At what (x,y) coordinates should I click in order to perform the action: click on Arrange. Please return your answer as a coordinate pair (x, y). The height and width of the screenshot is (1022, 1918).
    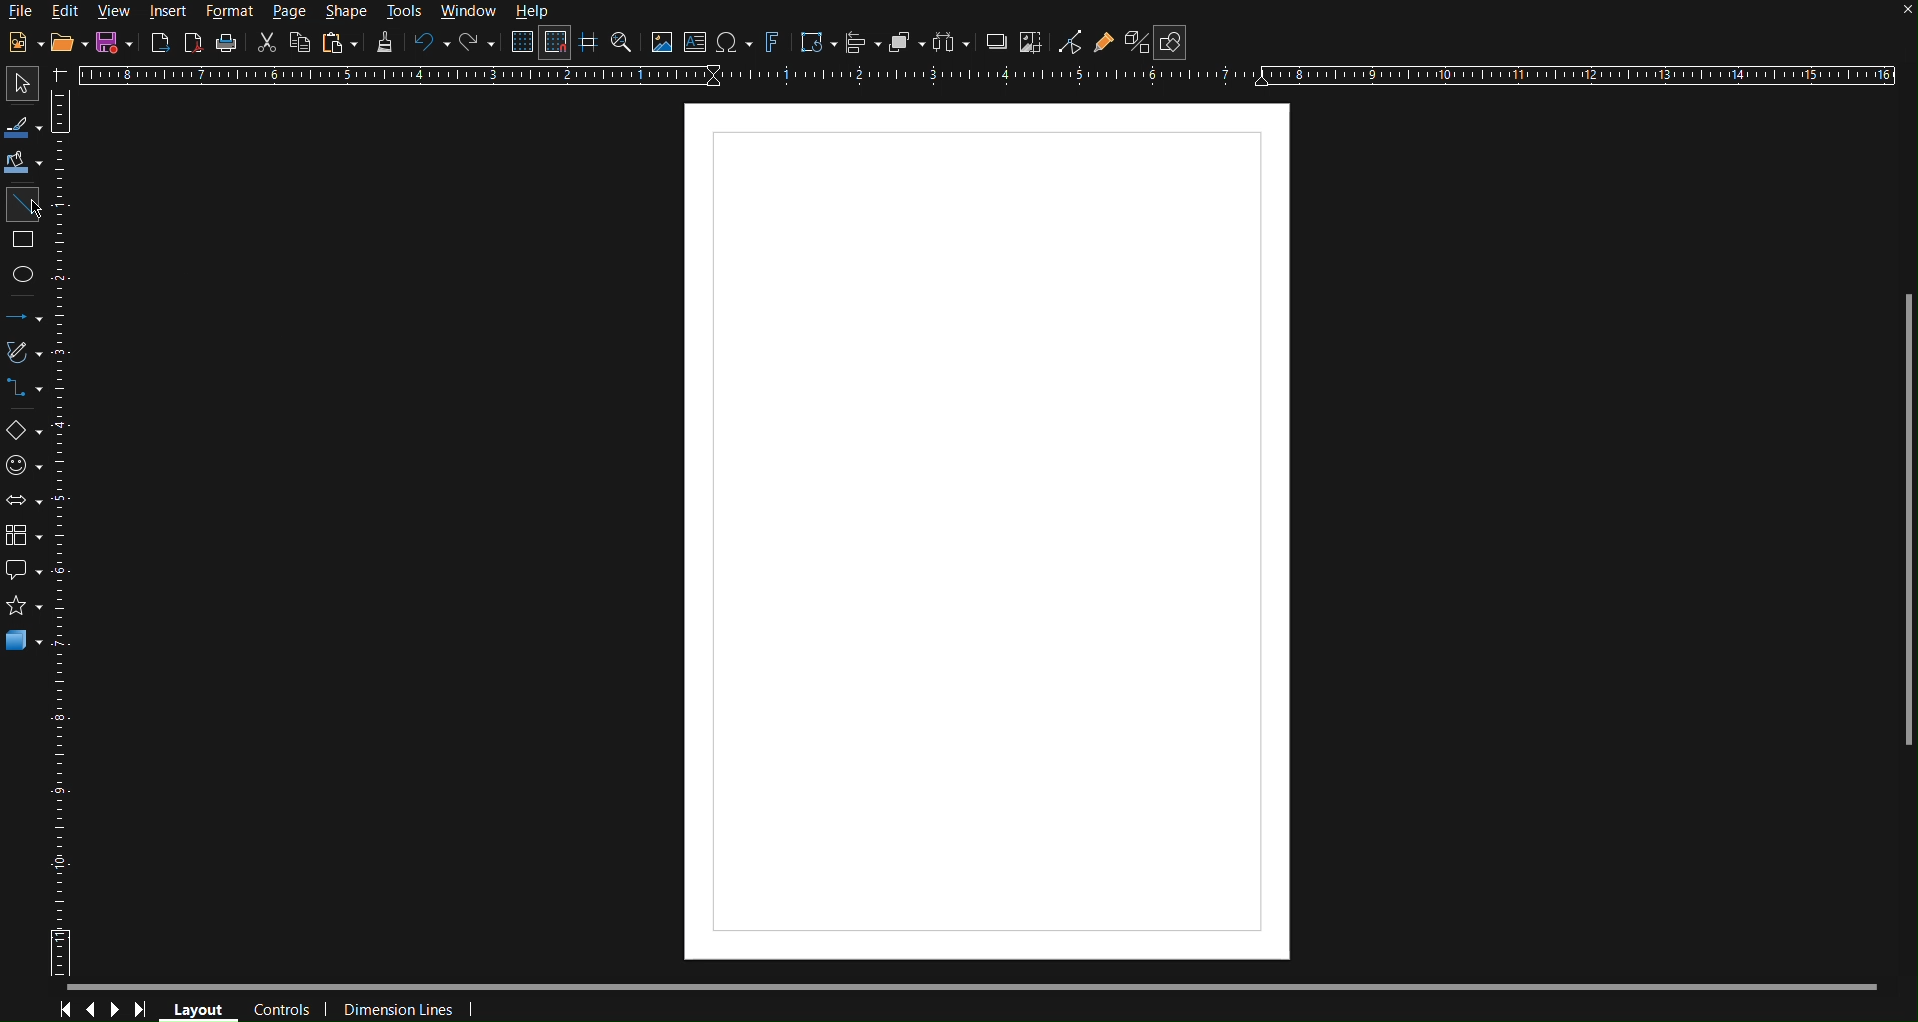
    Looking at the image, I should click on (909, 42).